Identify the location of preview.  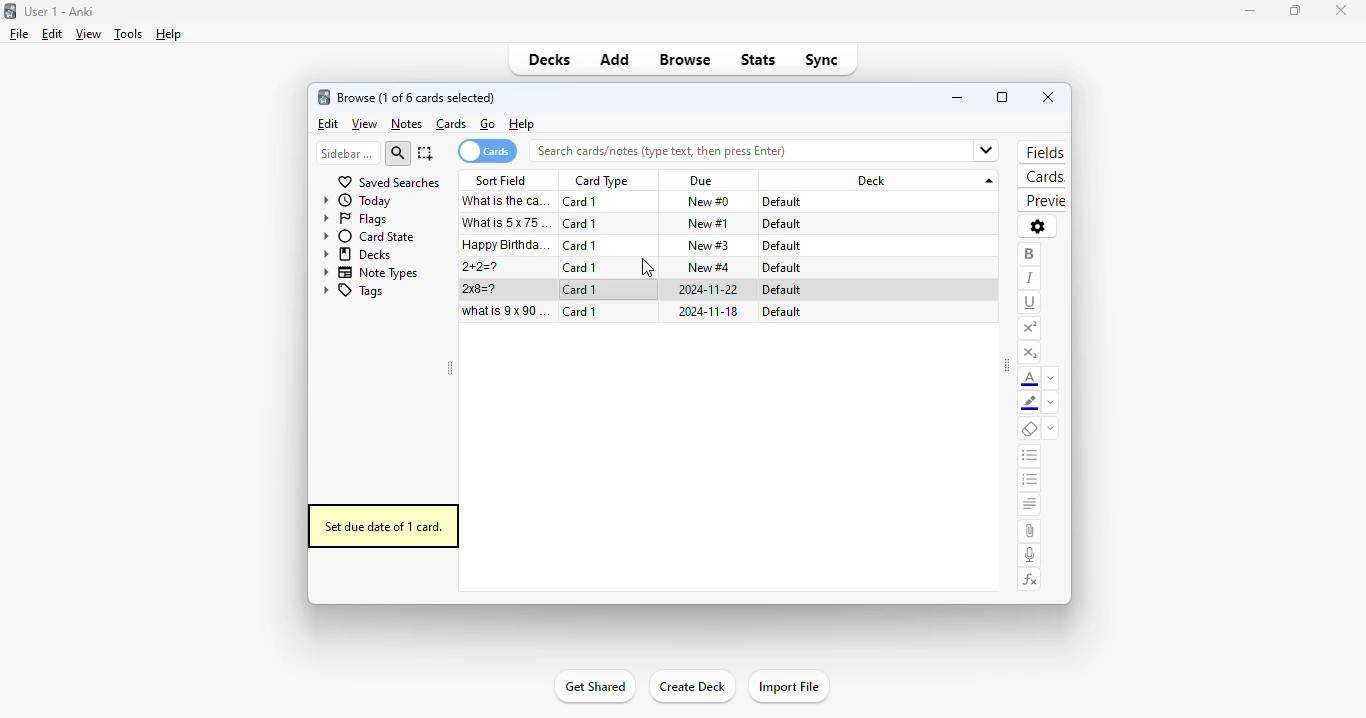
(1041, 201).